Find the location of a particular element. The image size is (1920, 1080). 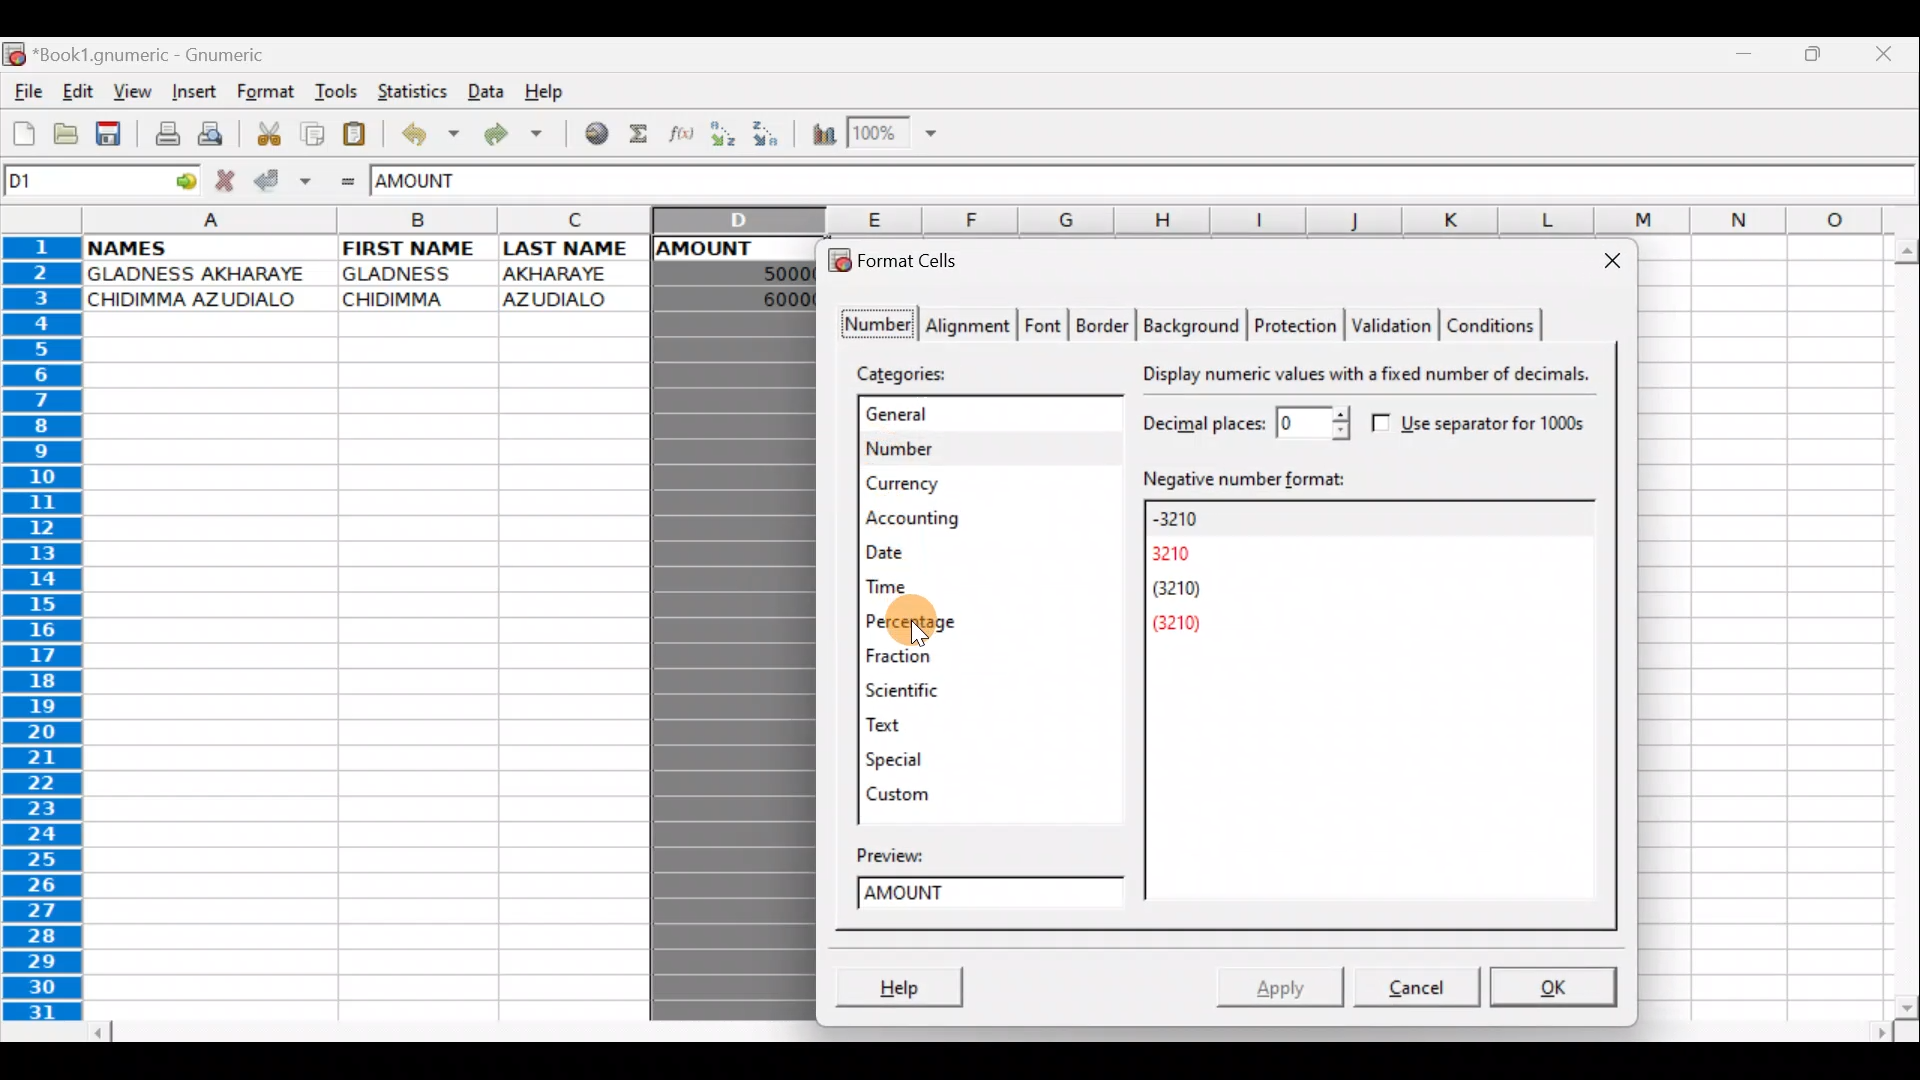

Close is located at coordinates (1885, 52).